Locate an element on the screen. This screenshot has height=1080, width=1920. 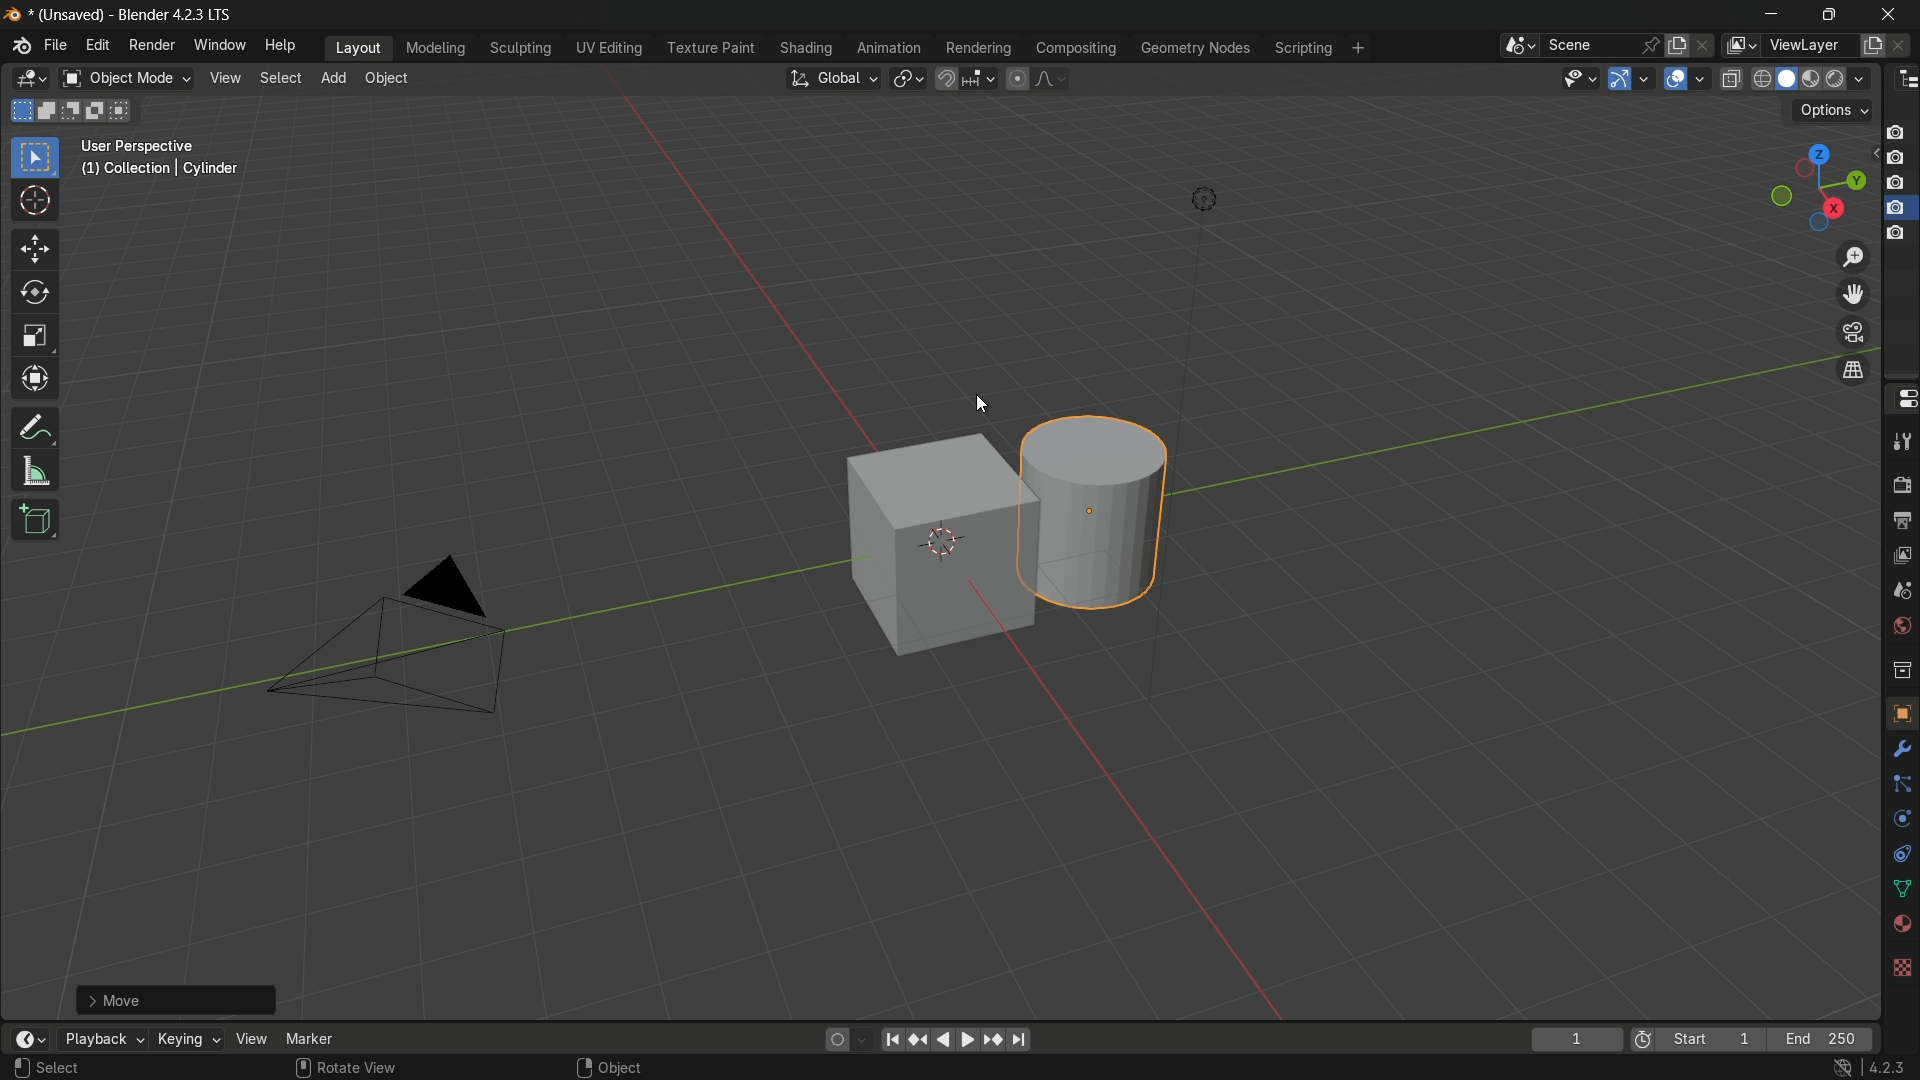
add workplace is located at coordinates (1358, 49).